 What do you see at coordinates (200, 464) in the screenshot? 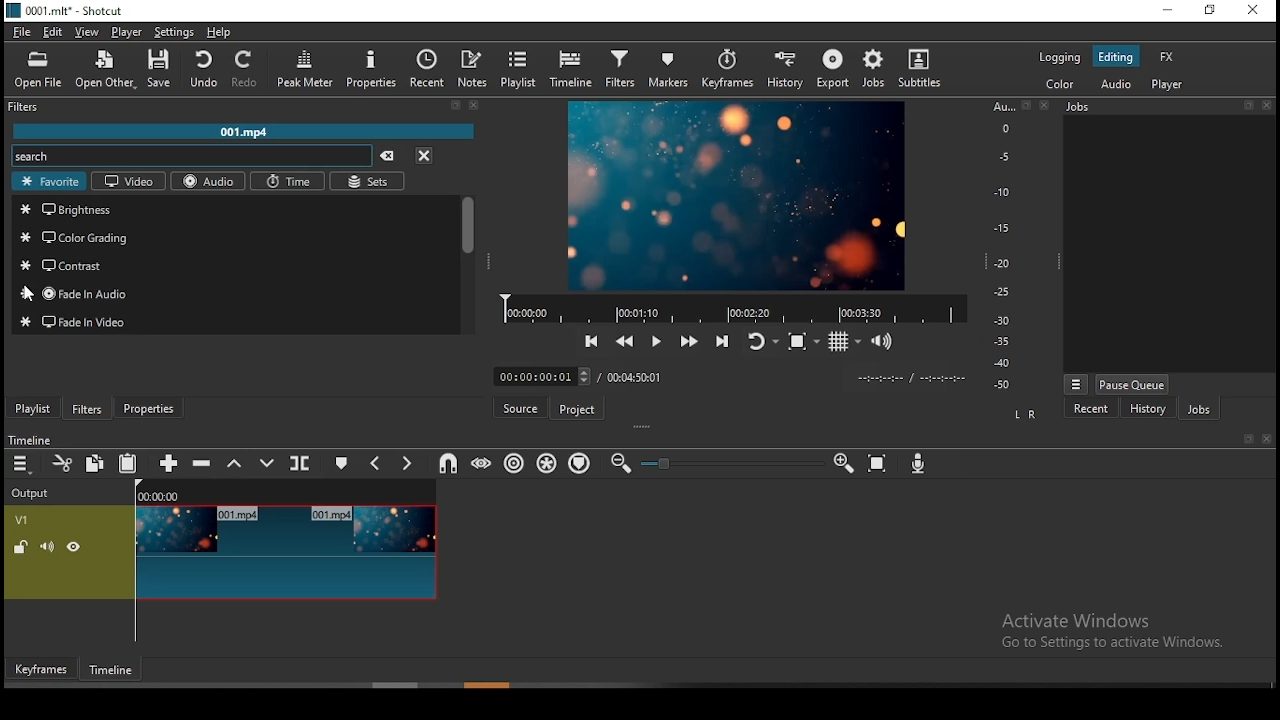
I see `ripple delete` at bounding box center [200, 464].